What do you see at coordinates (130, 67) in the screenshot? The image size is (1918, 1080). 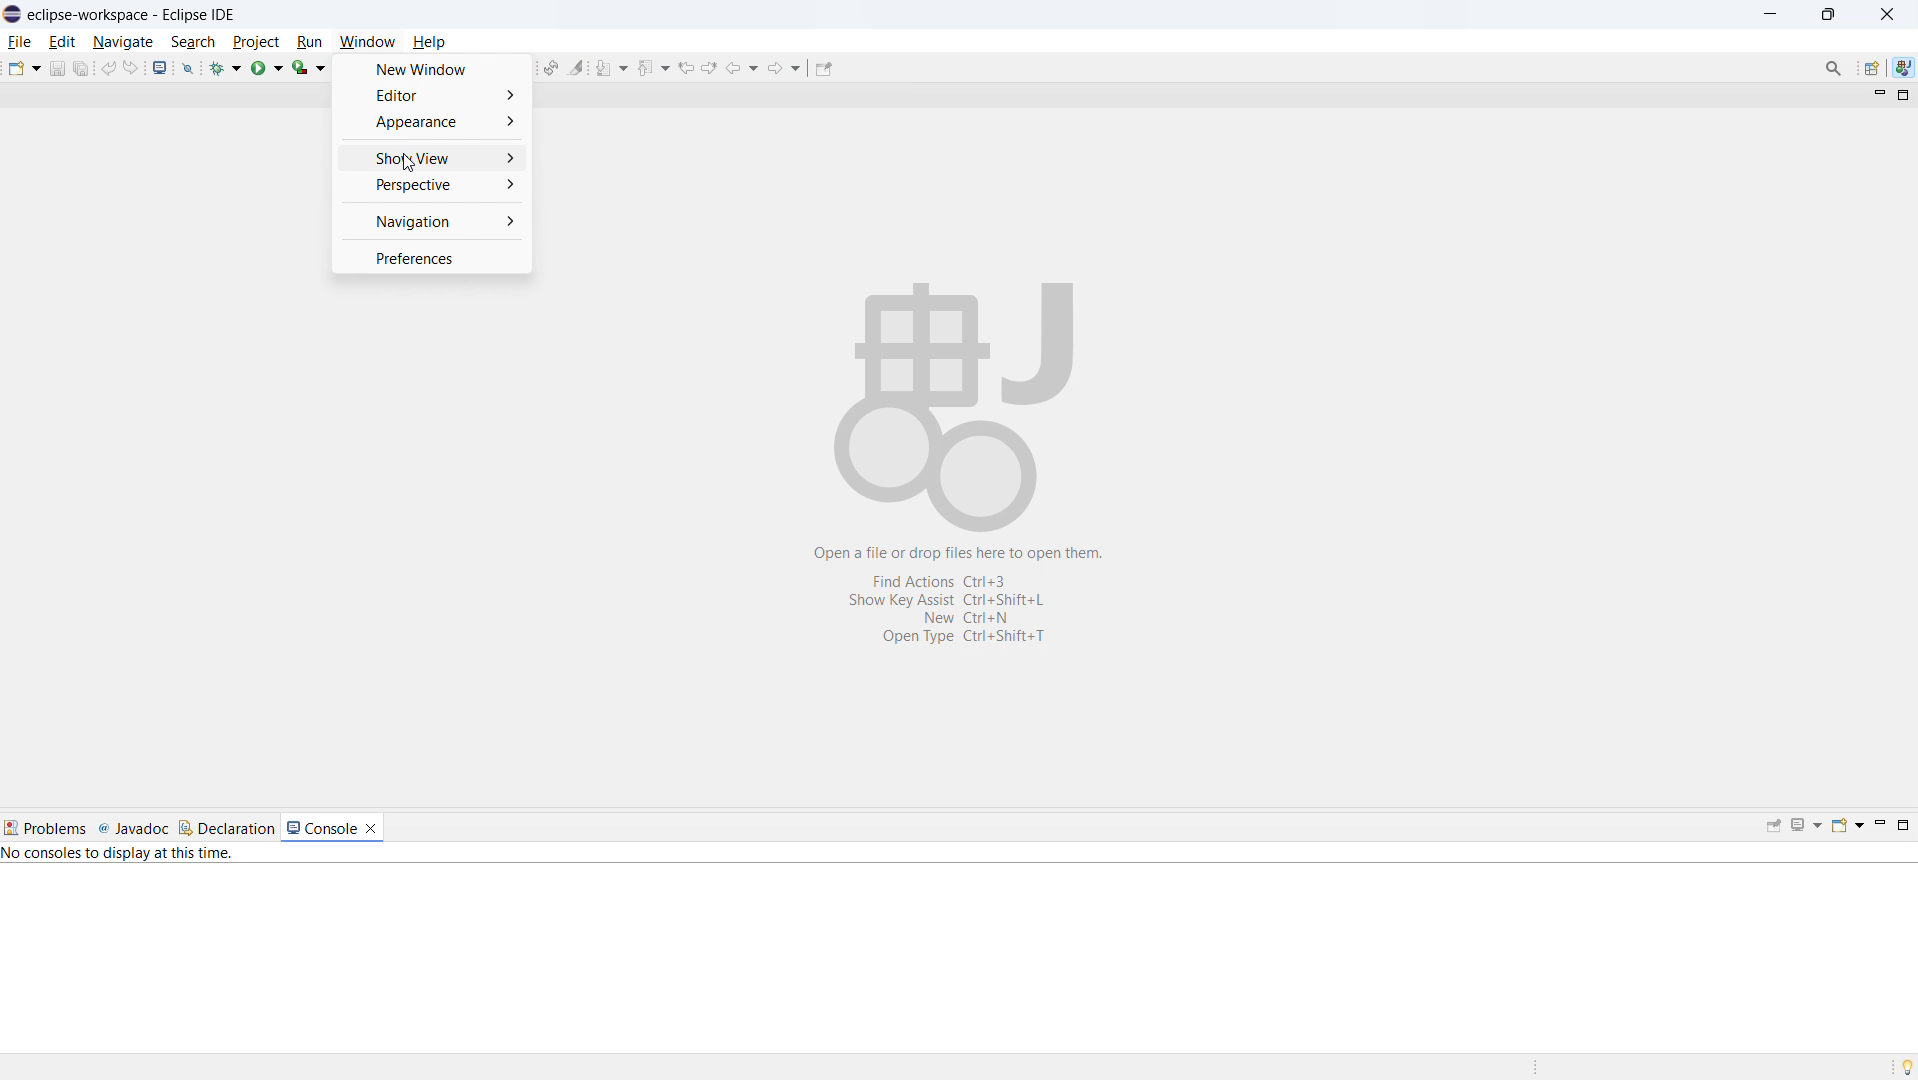 I see `redo` at bounding box center [130, 67].